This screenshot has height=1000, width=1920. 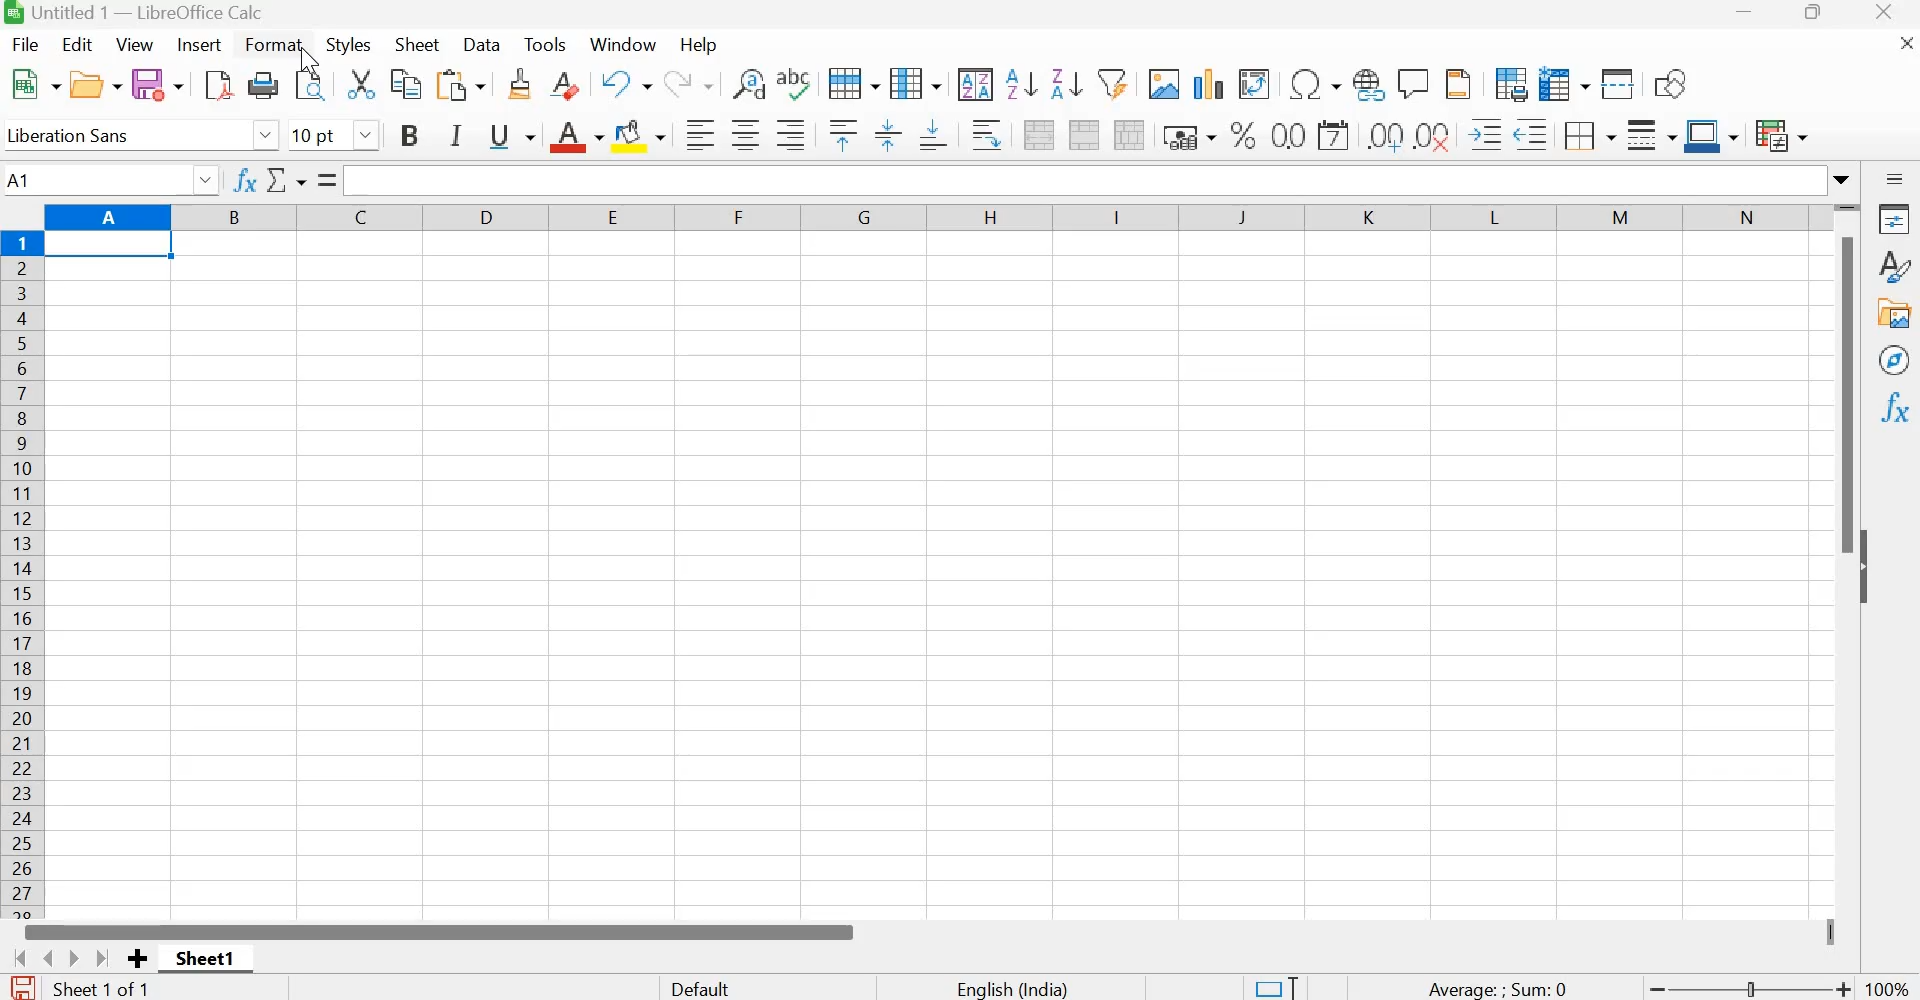 I want to click on Sort, so click(x=977, y=84).